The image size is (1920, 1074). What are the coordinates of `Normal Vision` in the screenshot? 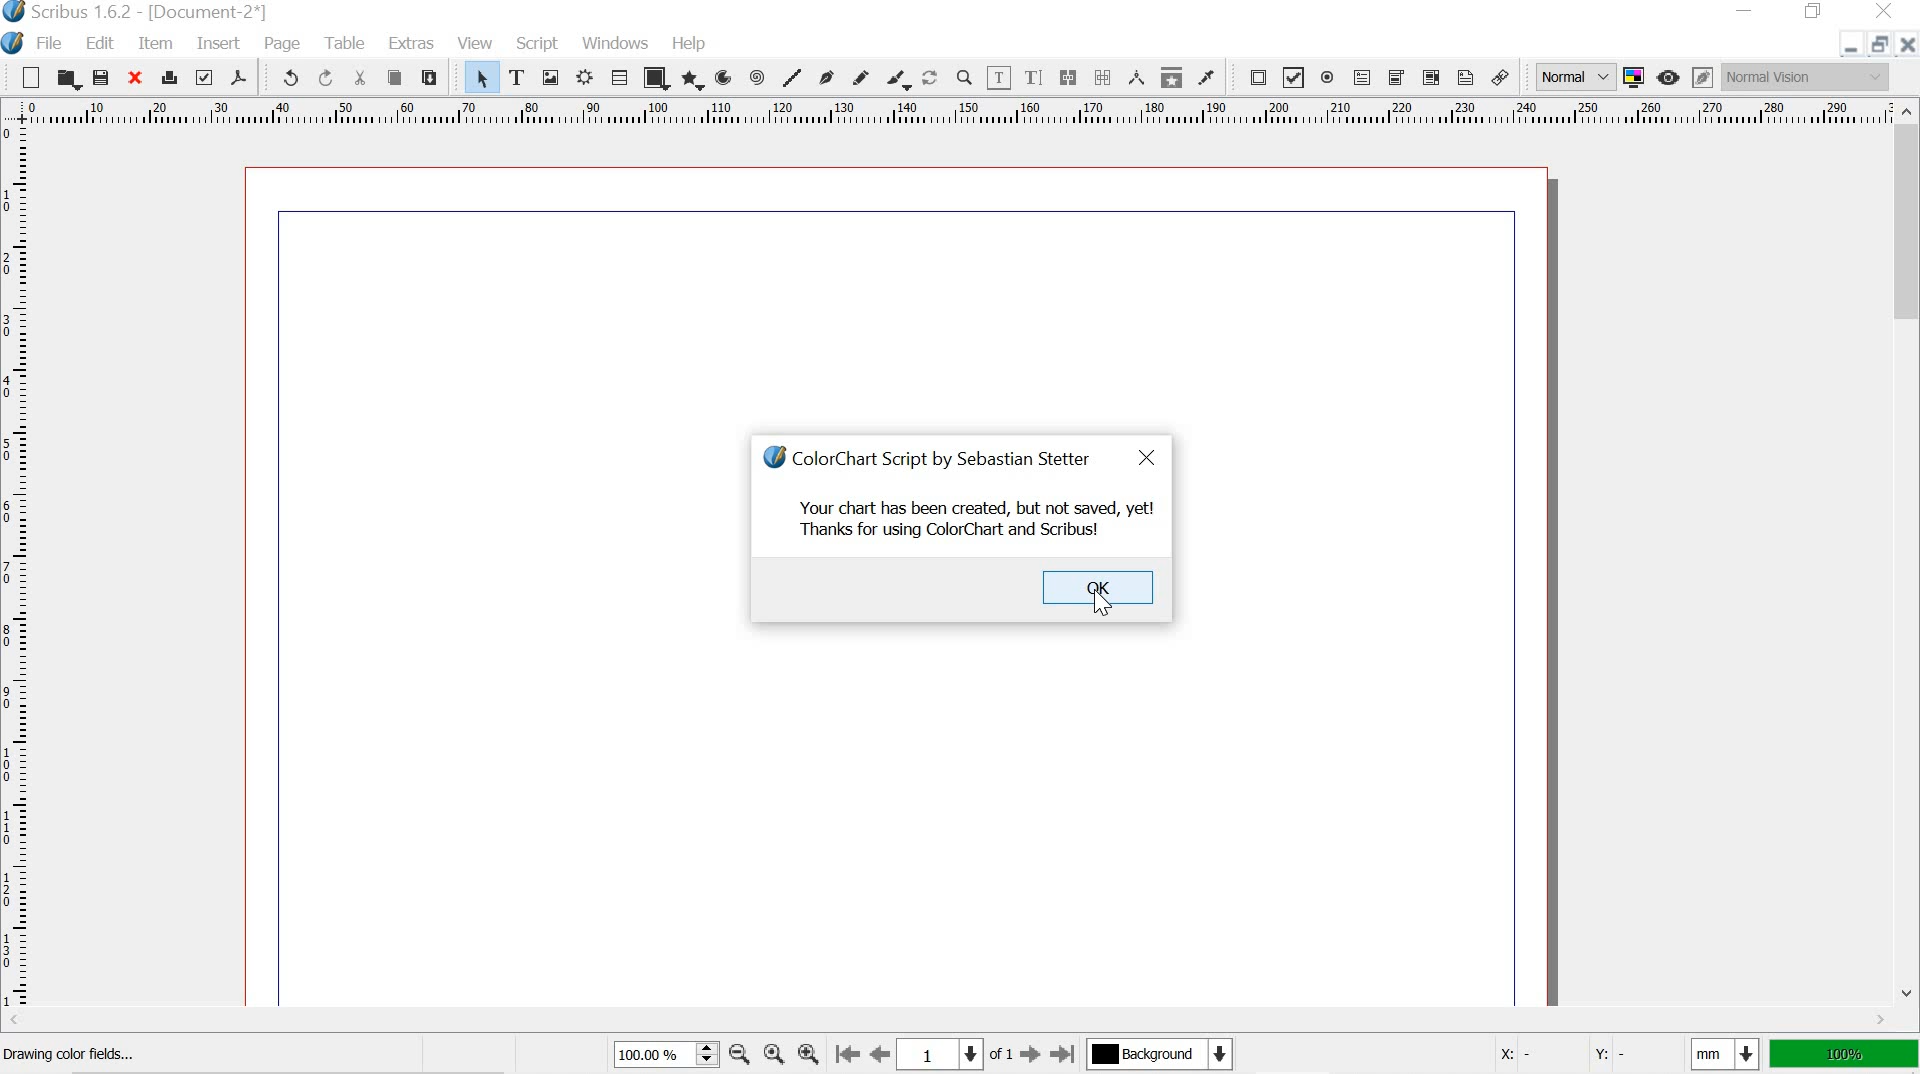 It's located at (1805, 77).